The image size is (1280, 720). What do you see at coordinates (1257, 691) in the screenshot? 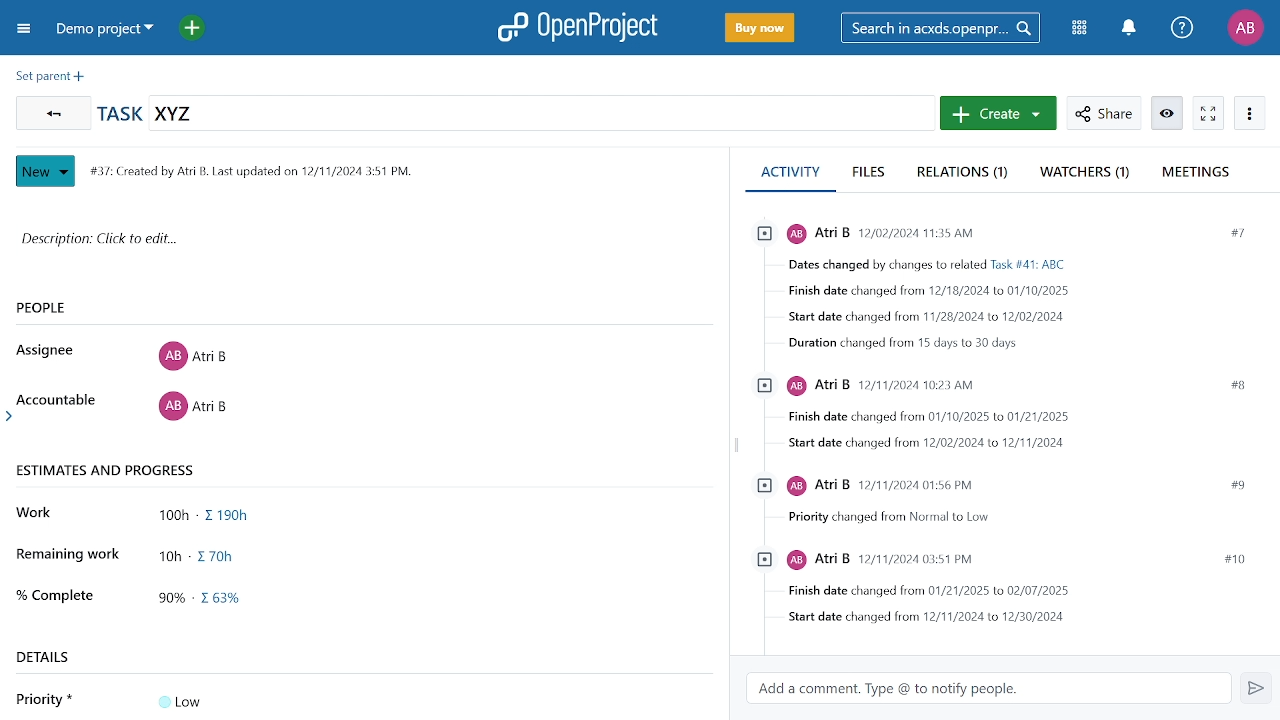
I see `Send` at bounding box center [1257, 691].